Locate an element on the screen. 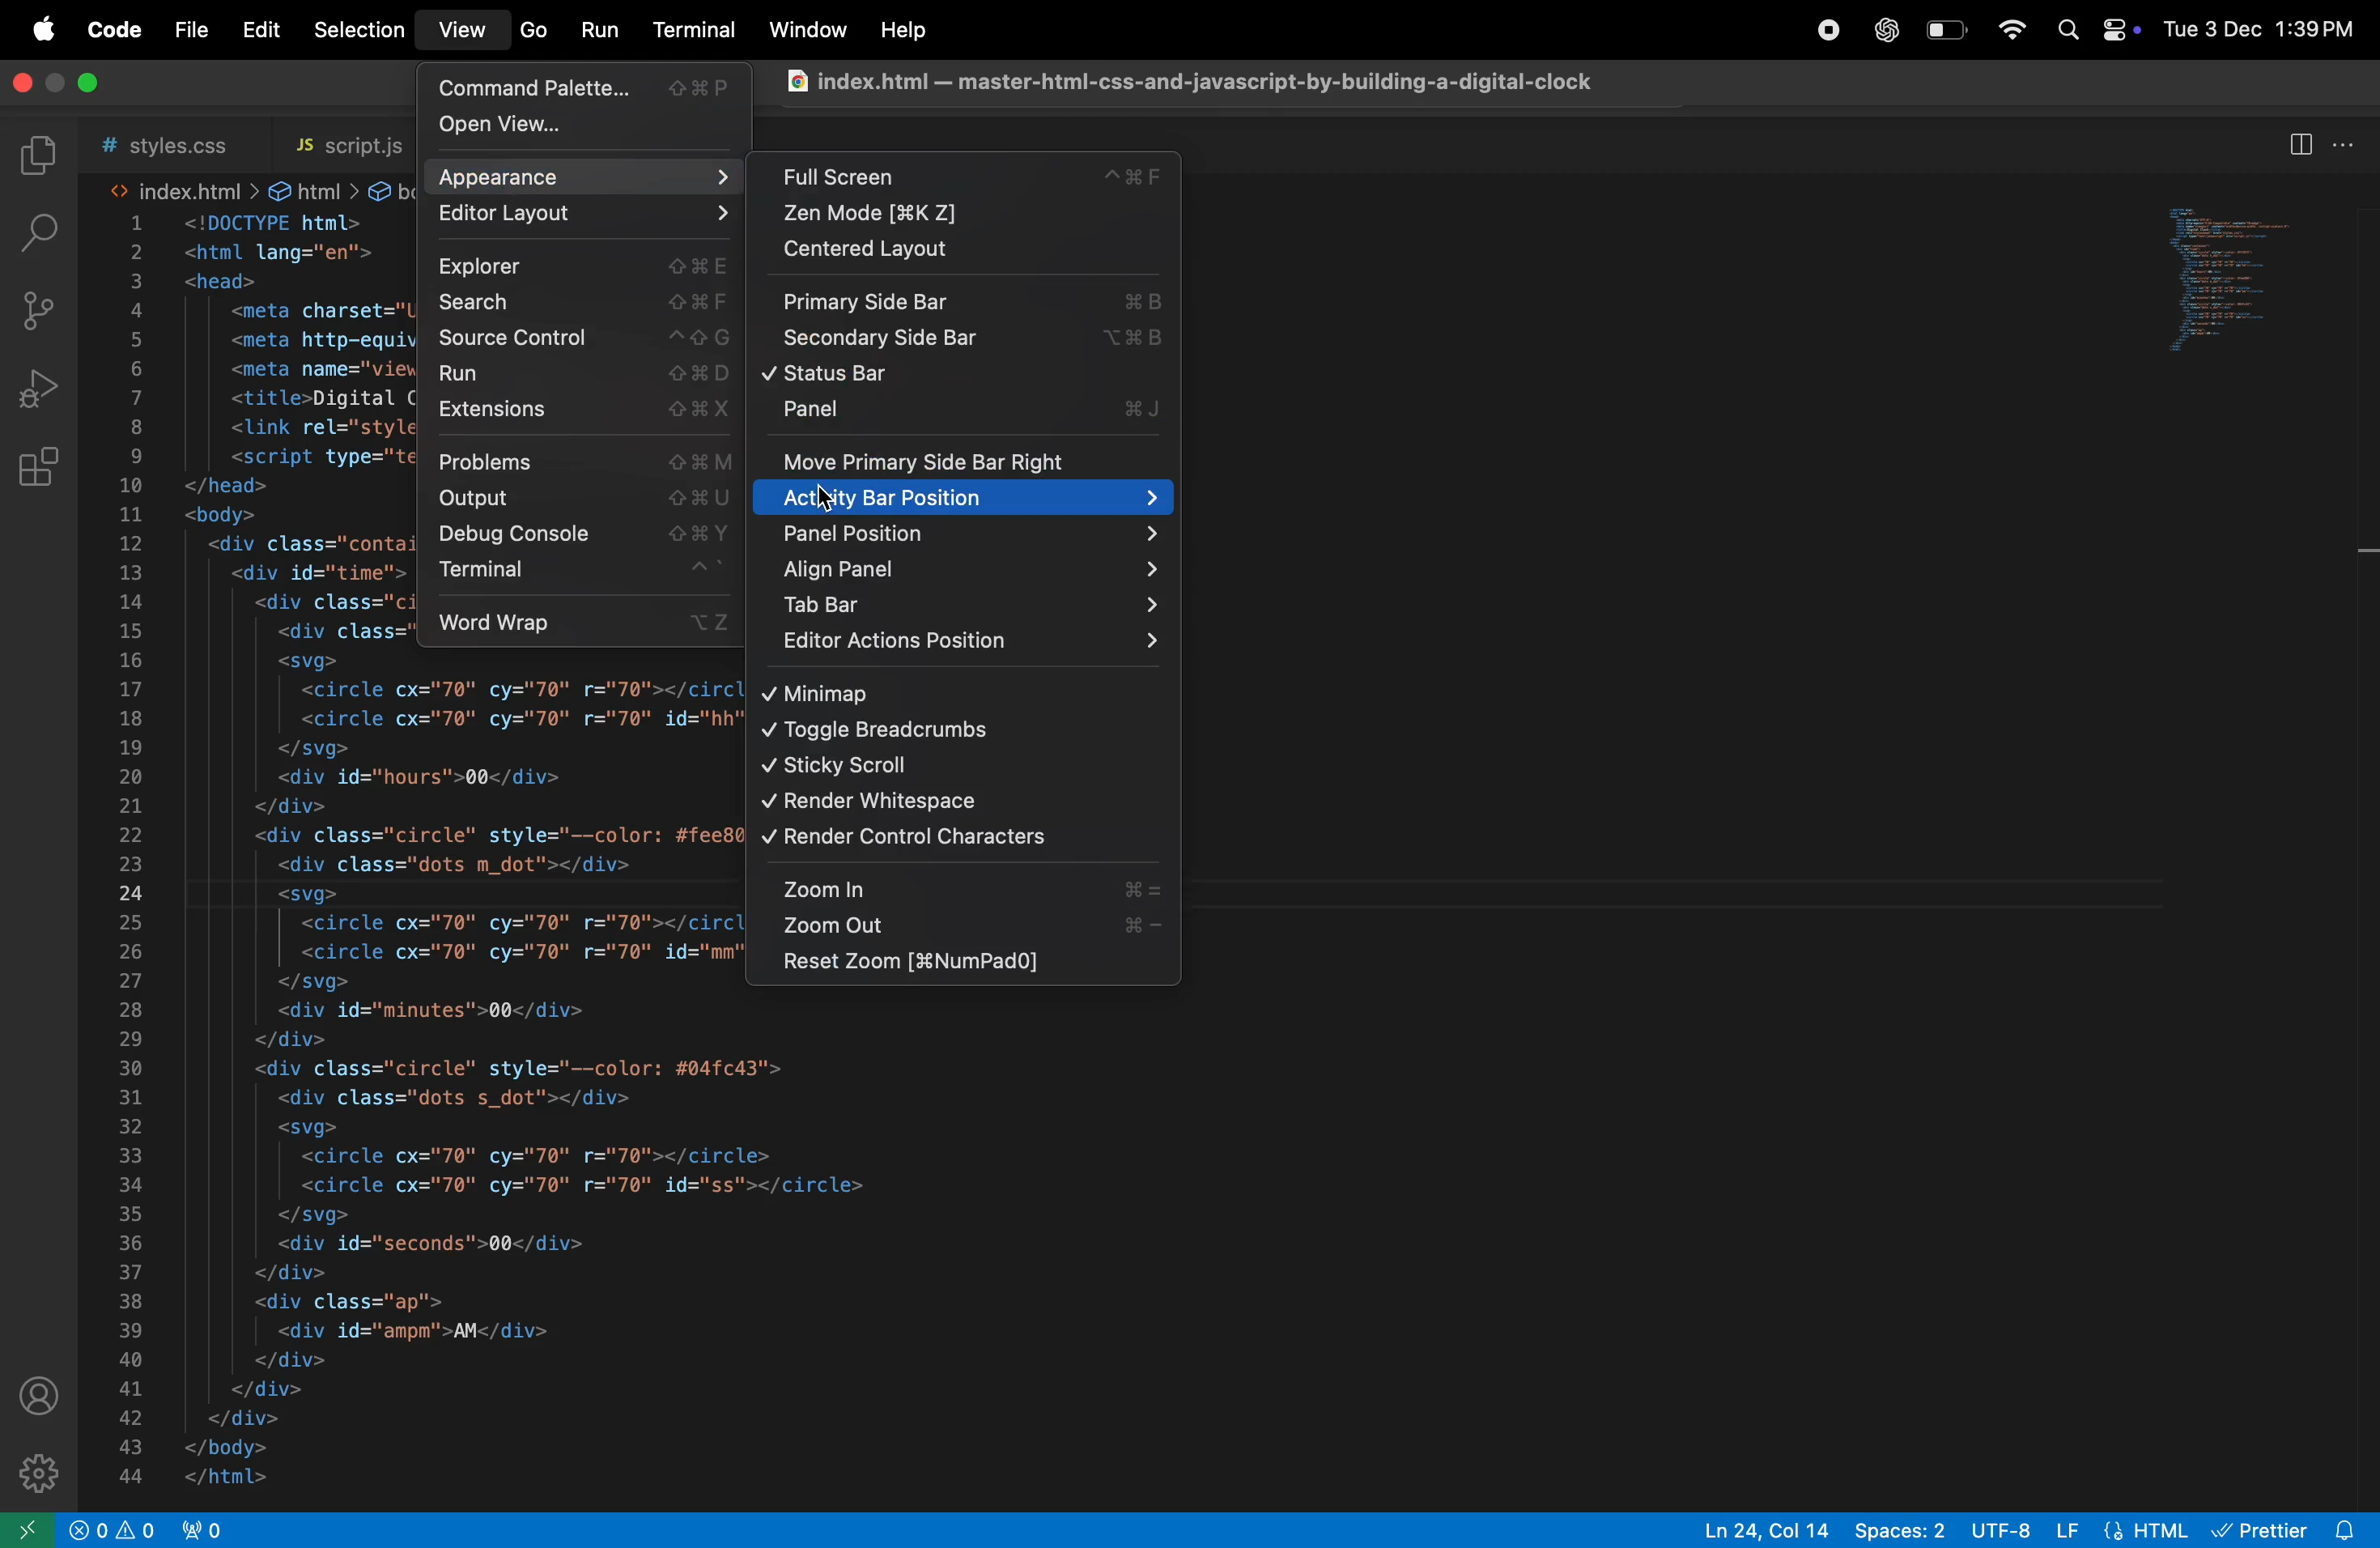 This screenshot has height=1548, width=2380. open remote window is located at coordinates (31, 1530).